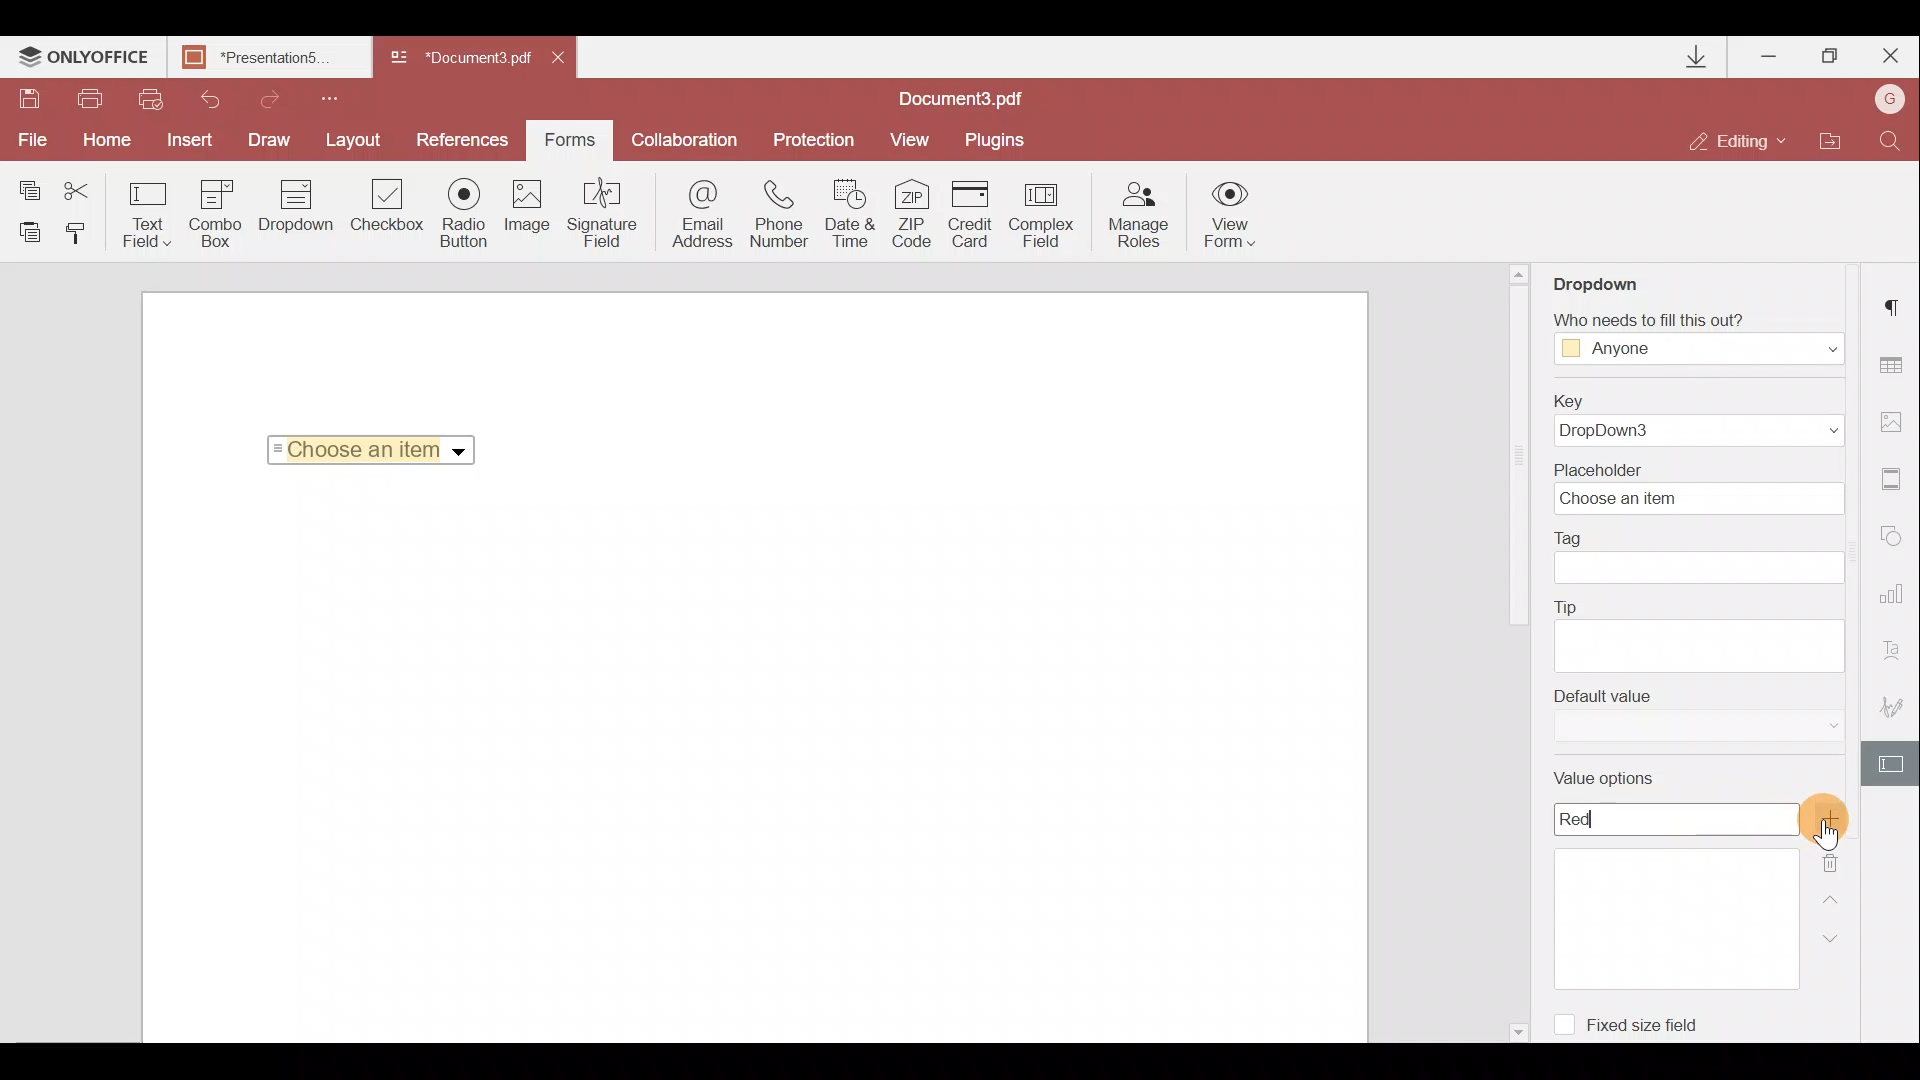  Describe the element at coordinates (916, 140) in the screenshot. I see `View` at that location.